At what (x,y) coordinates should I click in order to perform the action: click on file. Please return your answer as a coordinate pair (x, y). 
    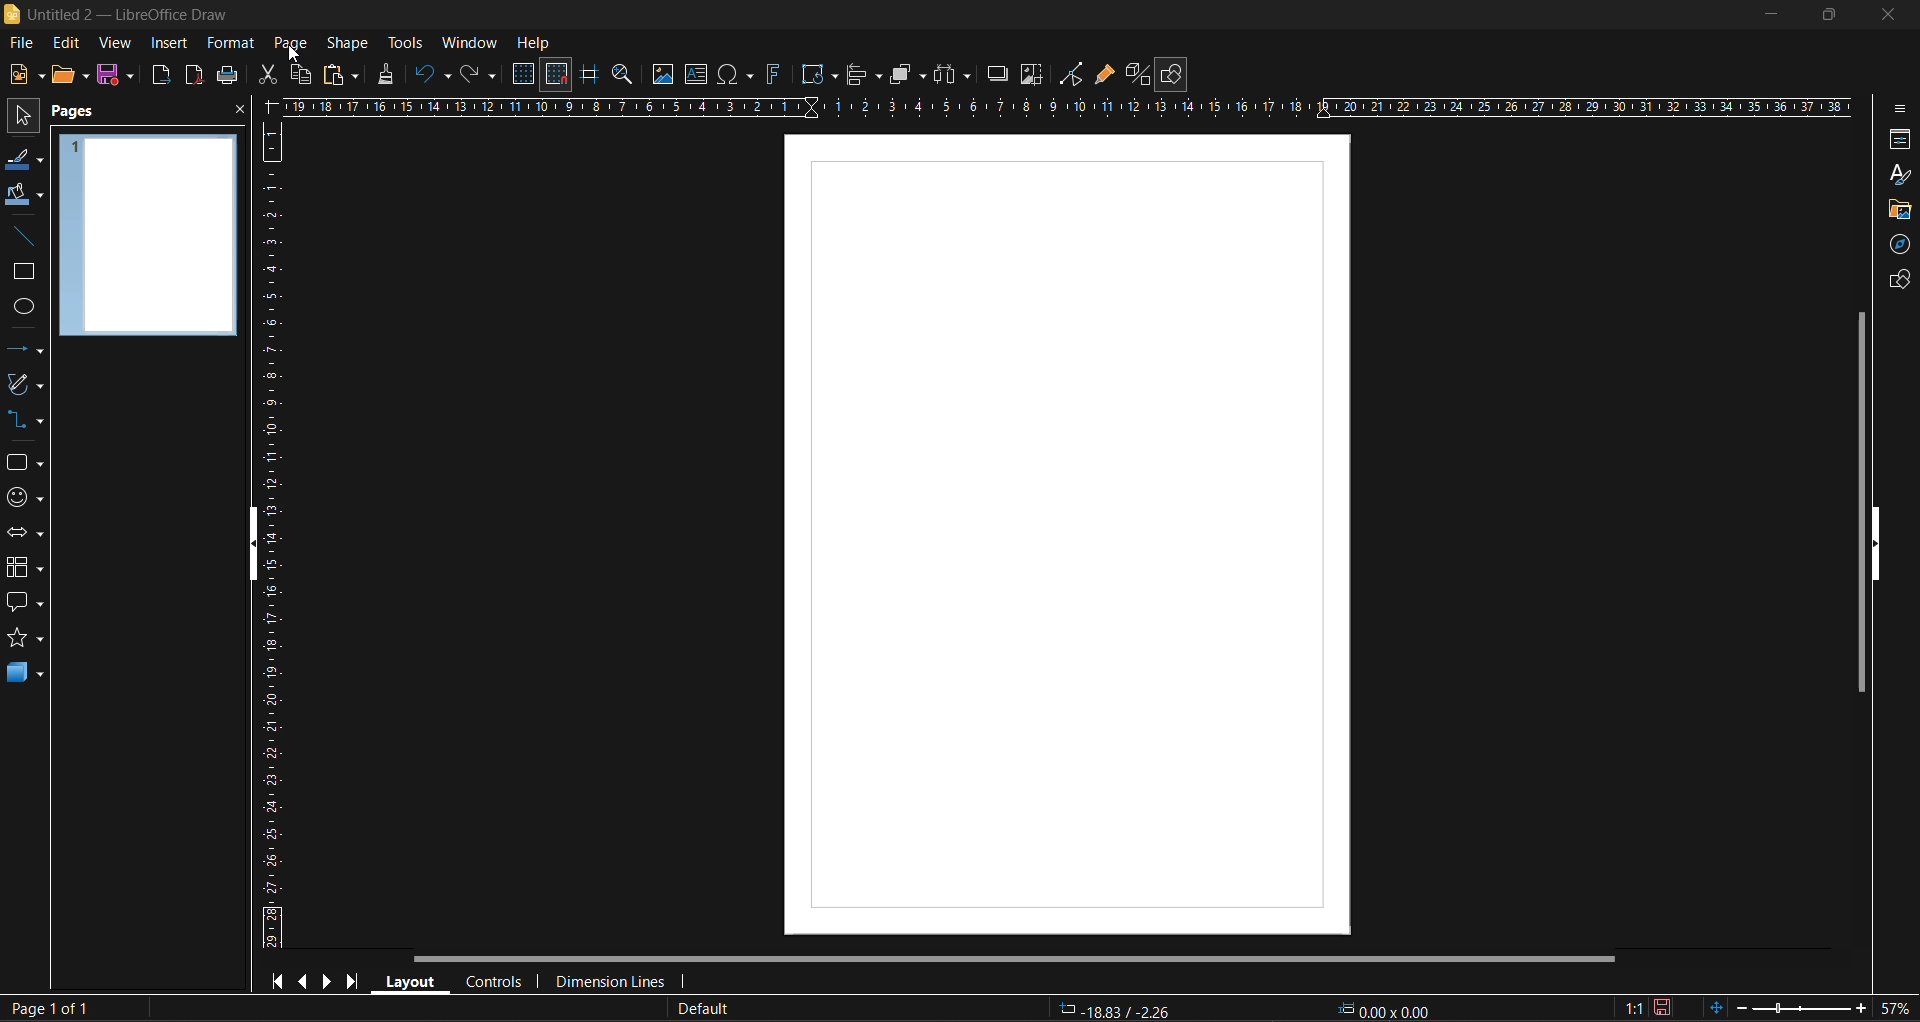
    Looking at the image, I should click on (24, 43).